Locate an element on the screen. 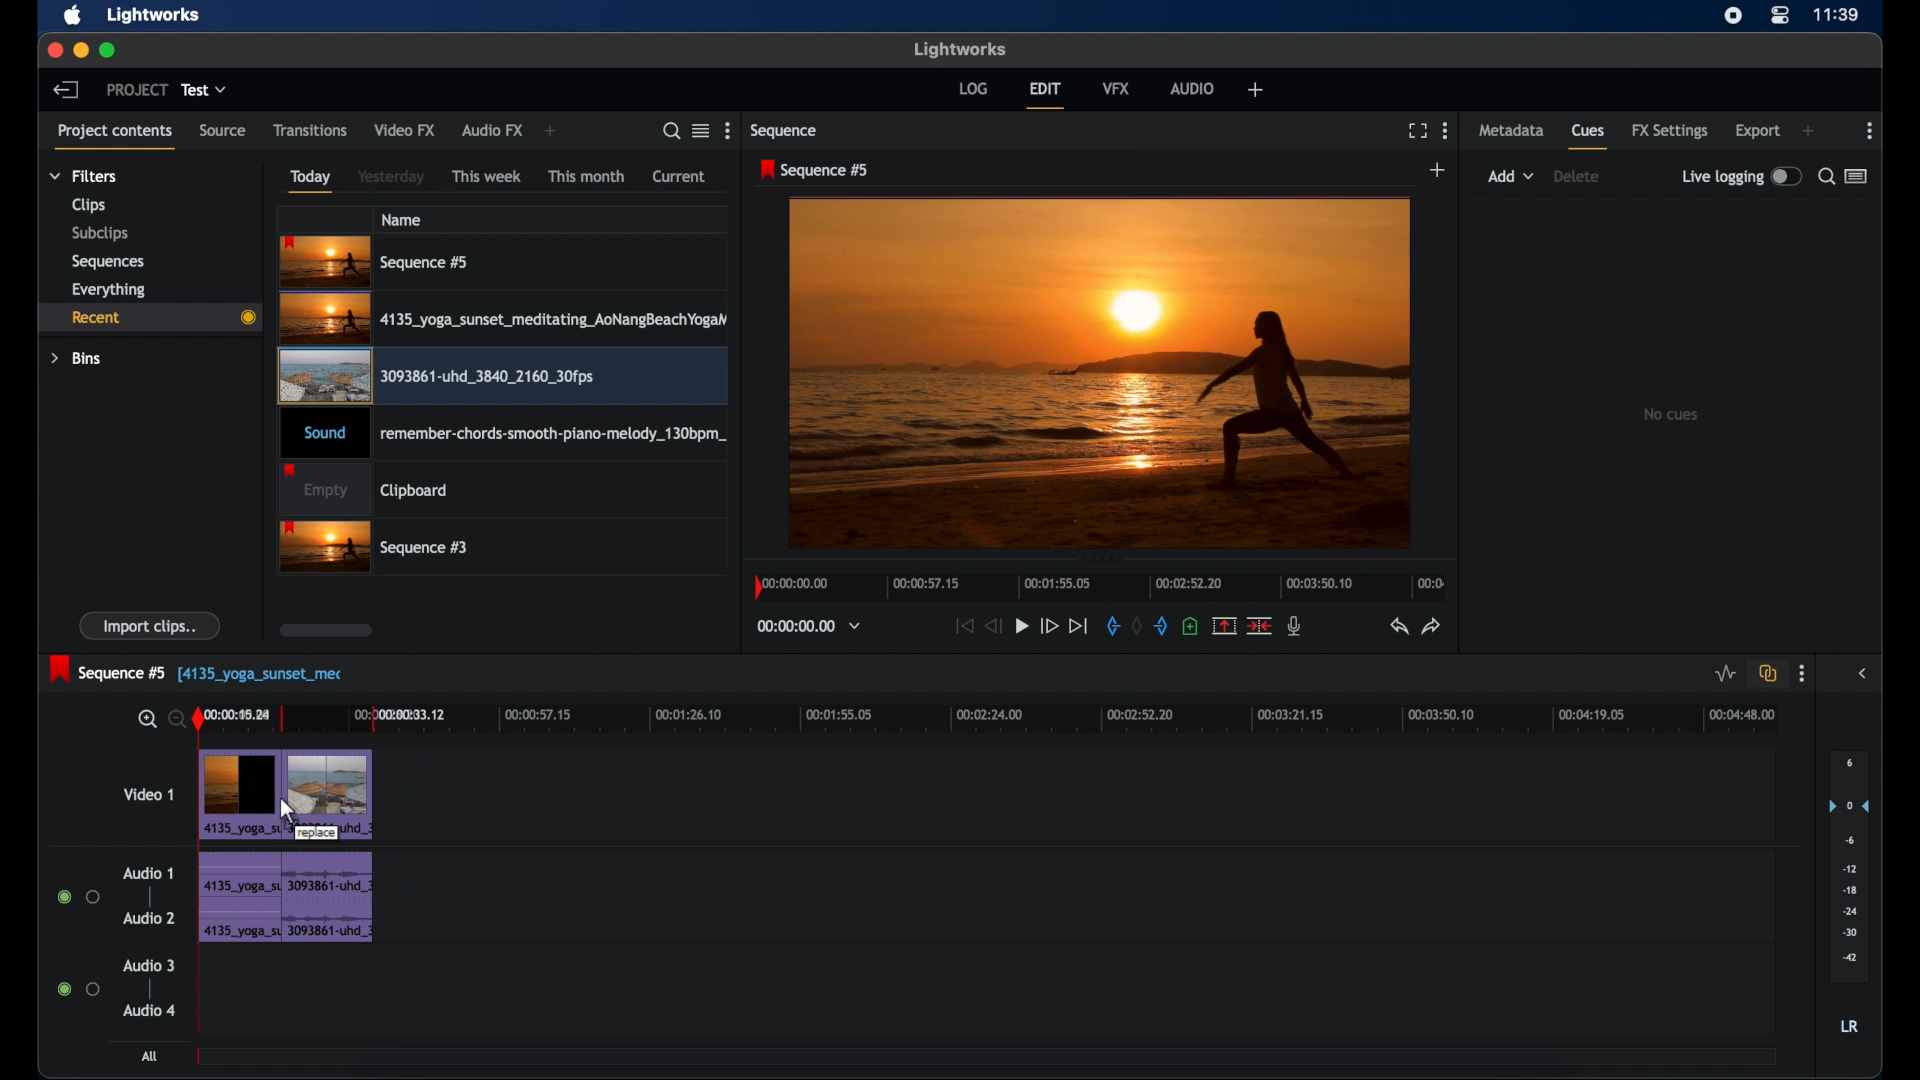 Image resolution: width=1920 pixels, height=1080 pixels. search is located at coordinates (1825, 178).